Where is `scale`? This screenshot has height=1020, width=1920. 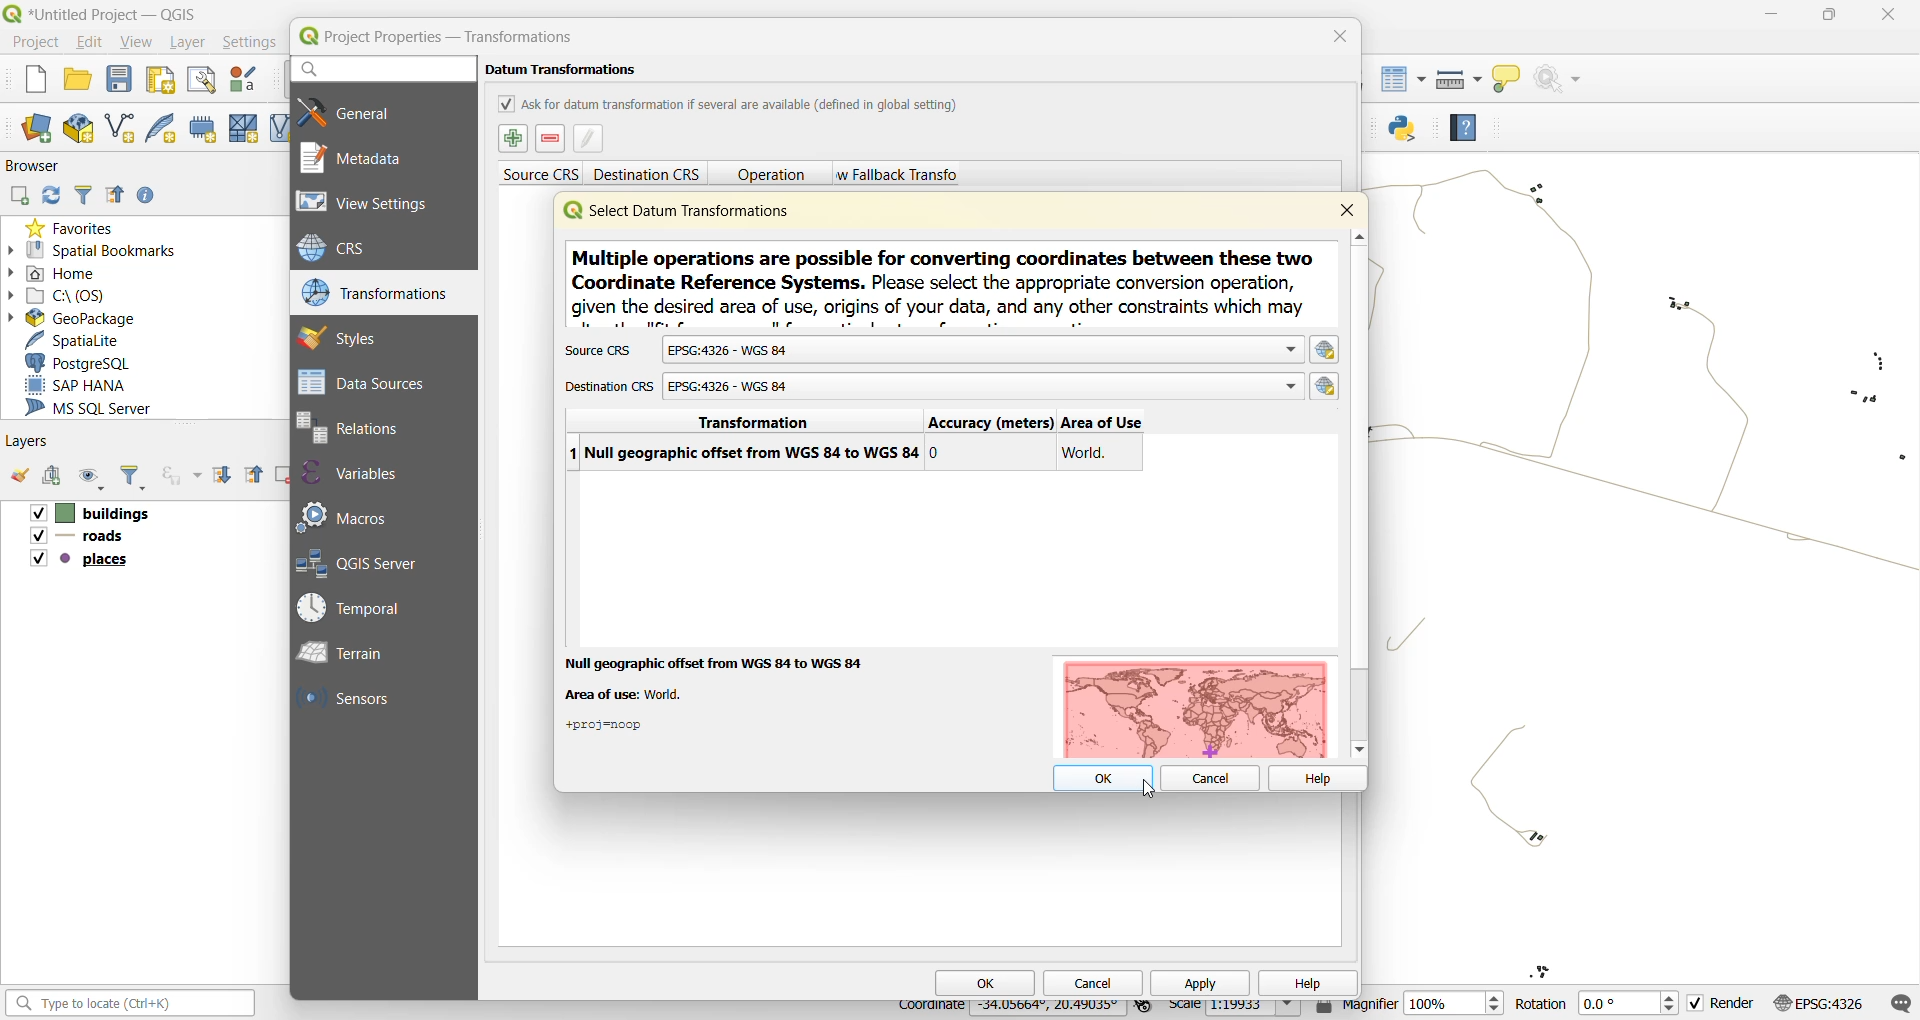 scale is located at coordinates (1236, 1009).